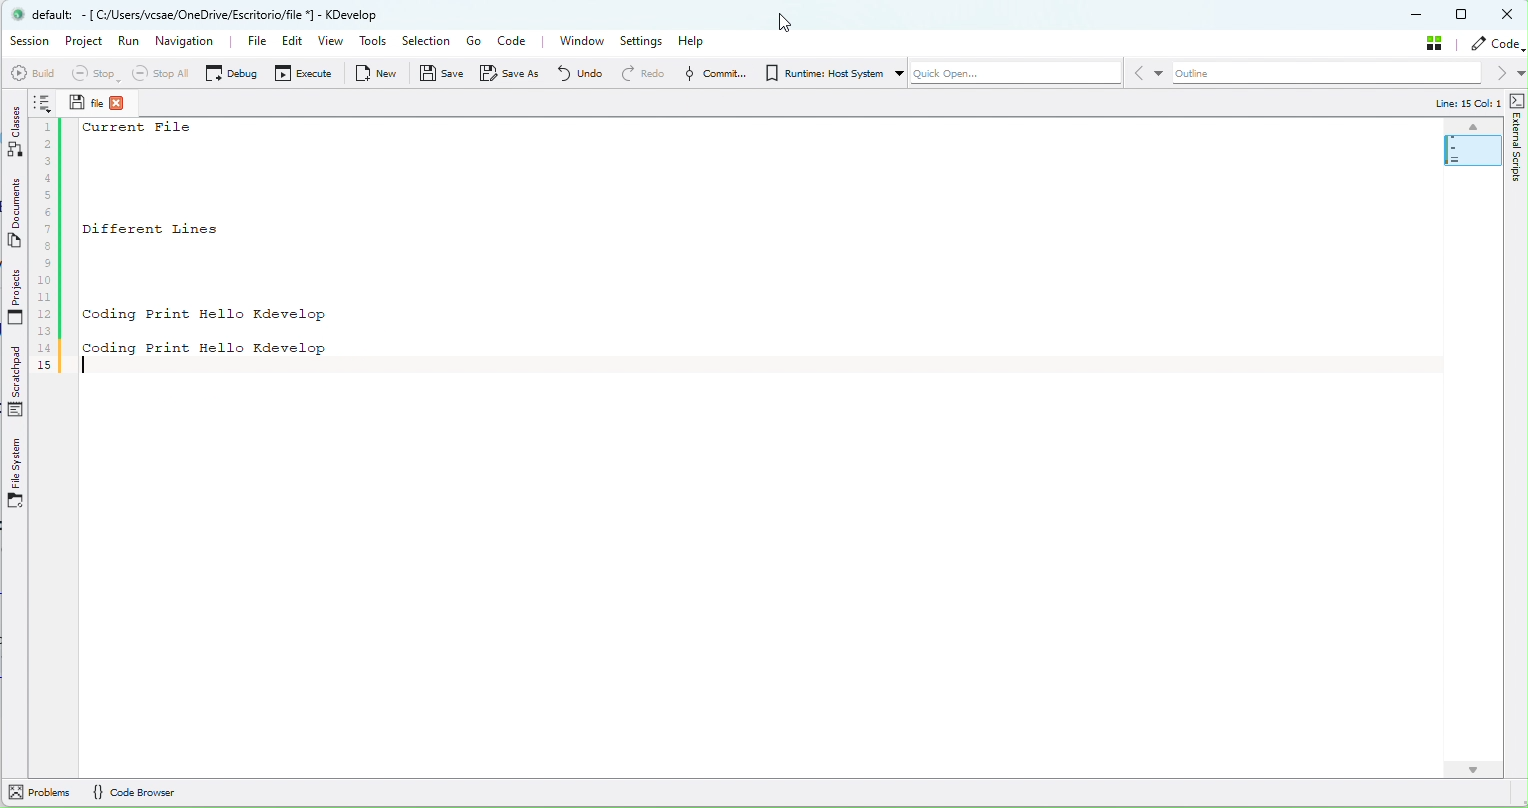  I want to click on Line: 12 Col: 28, so click(1456, 104).